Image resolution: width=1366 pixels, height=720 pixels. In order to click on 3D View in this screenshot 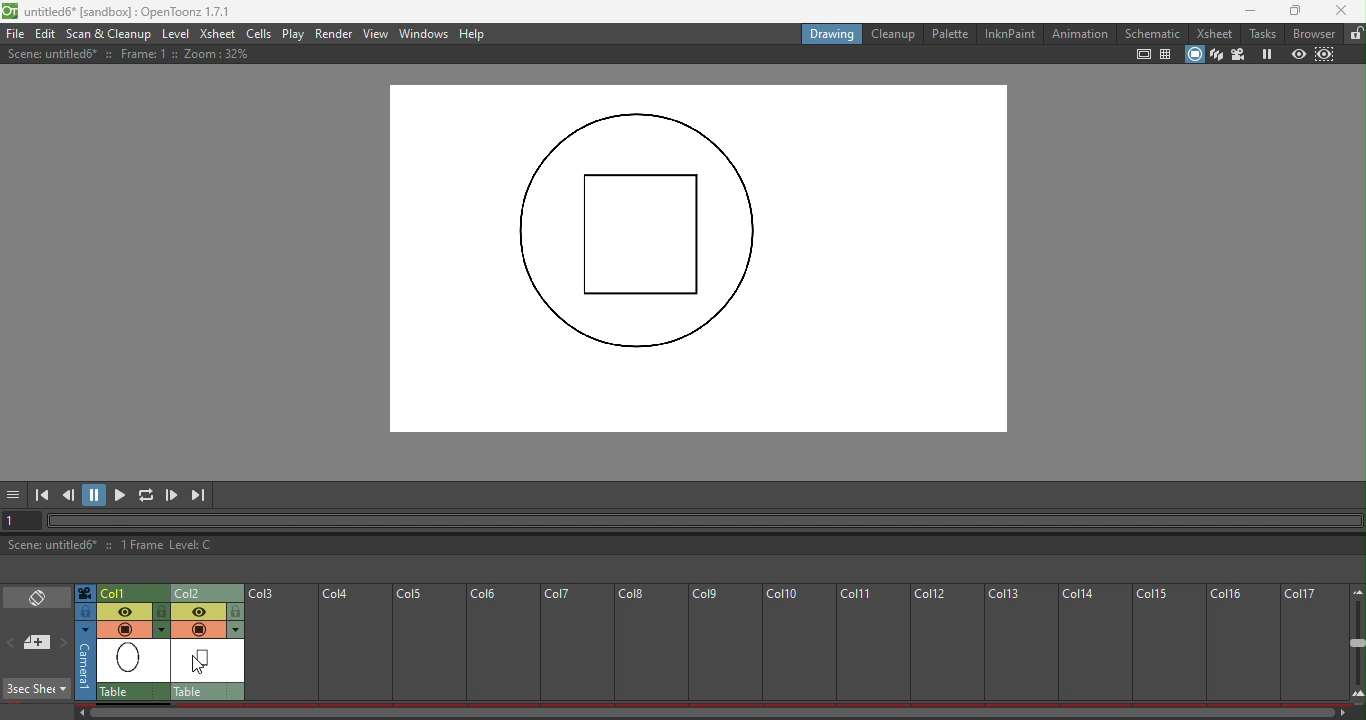, I will do `click(1216, 55)`.